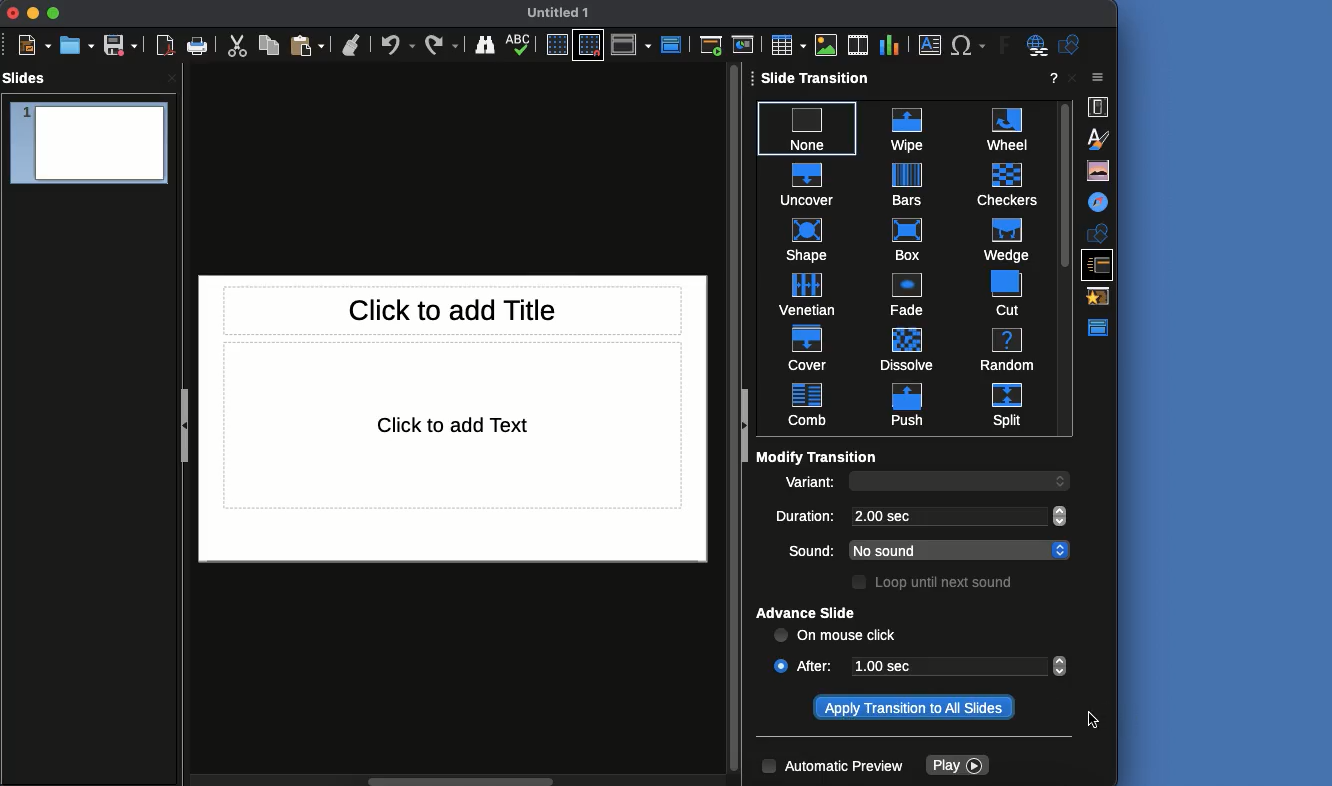 This screenshot has height=786, width=1332. What do you see at coordinates (1096, 138) in the screenshot?
I see `Styles` at bounding box center [1096, 138].